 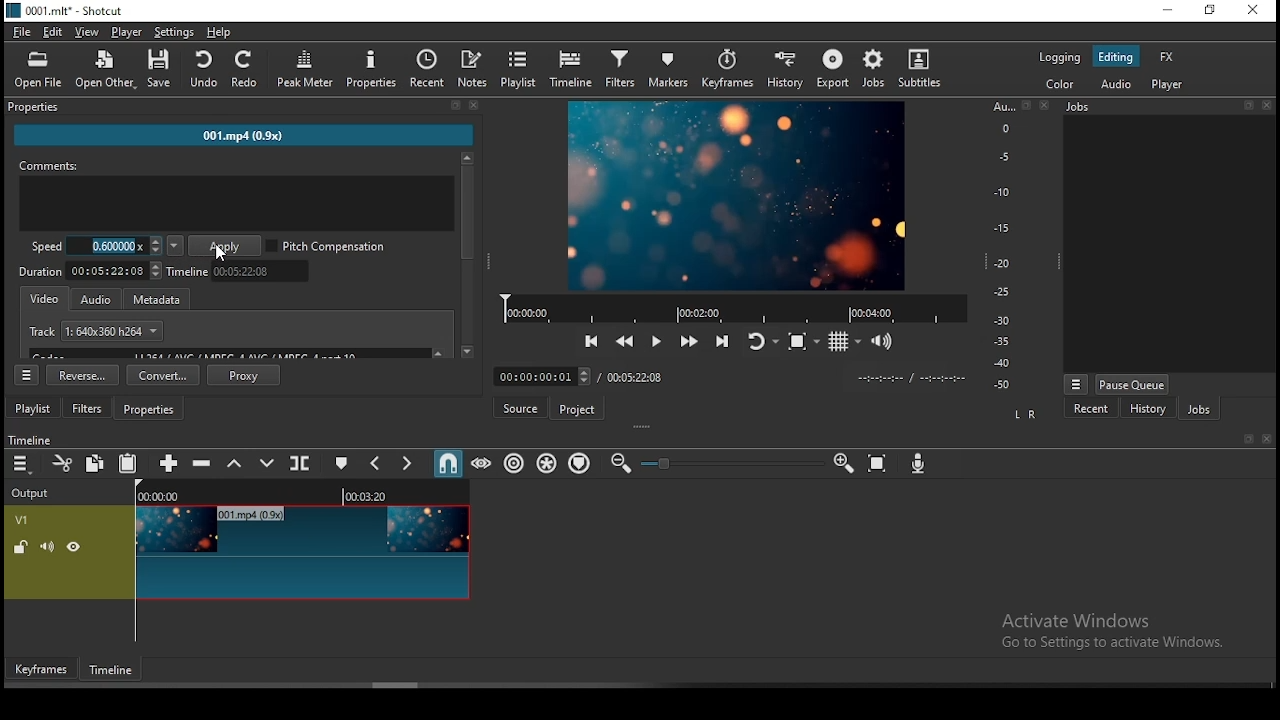 What do you see at coordinates (1028, 411) in the screenshot?
I see `LR` at bounding box center [1028, 411].